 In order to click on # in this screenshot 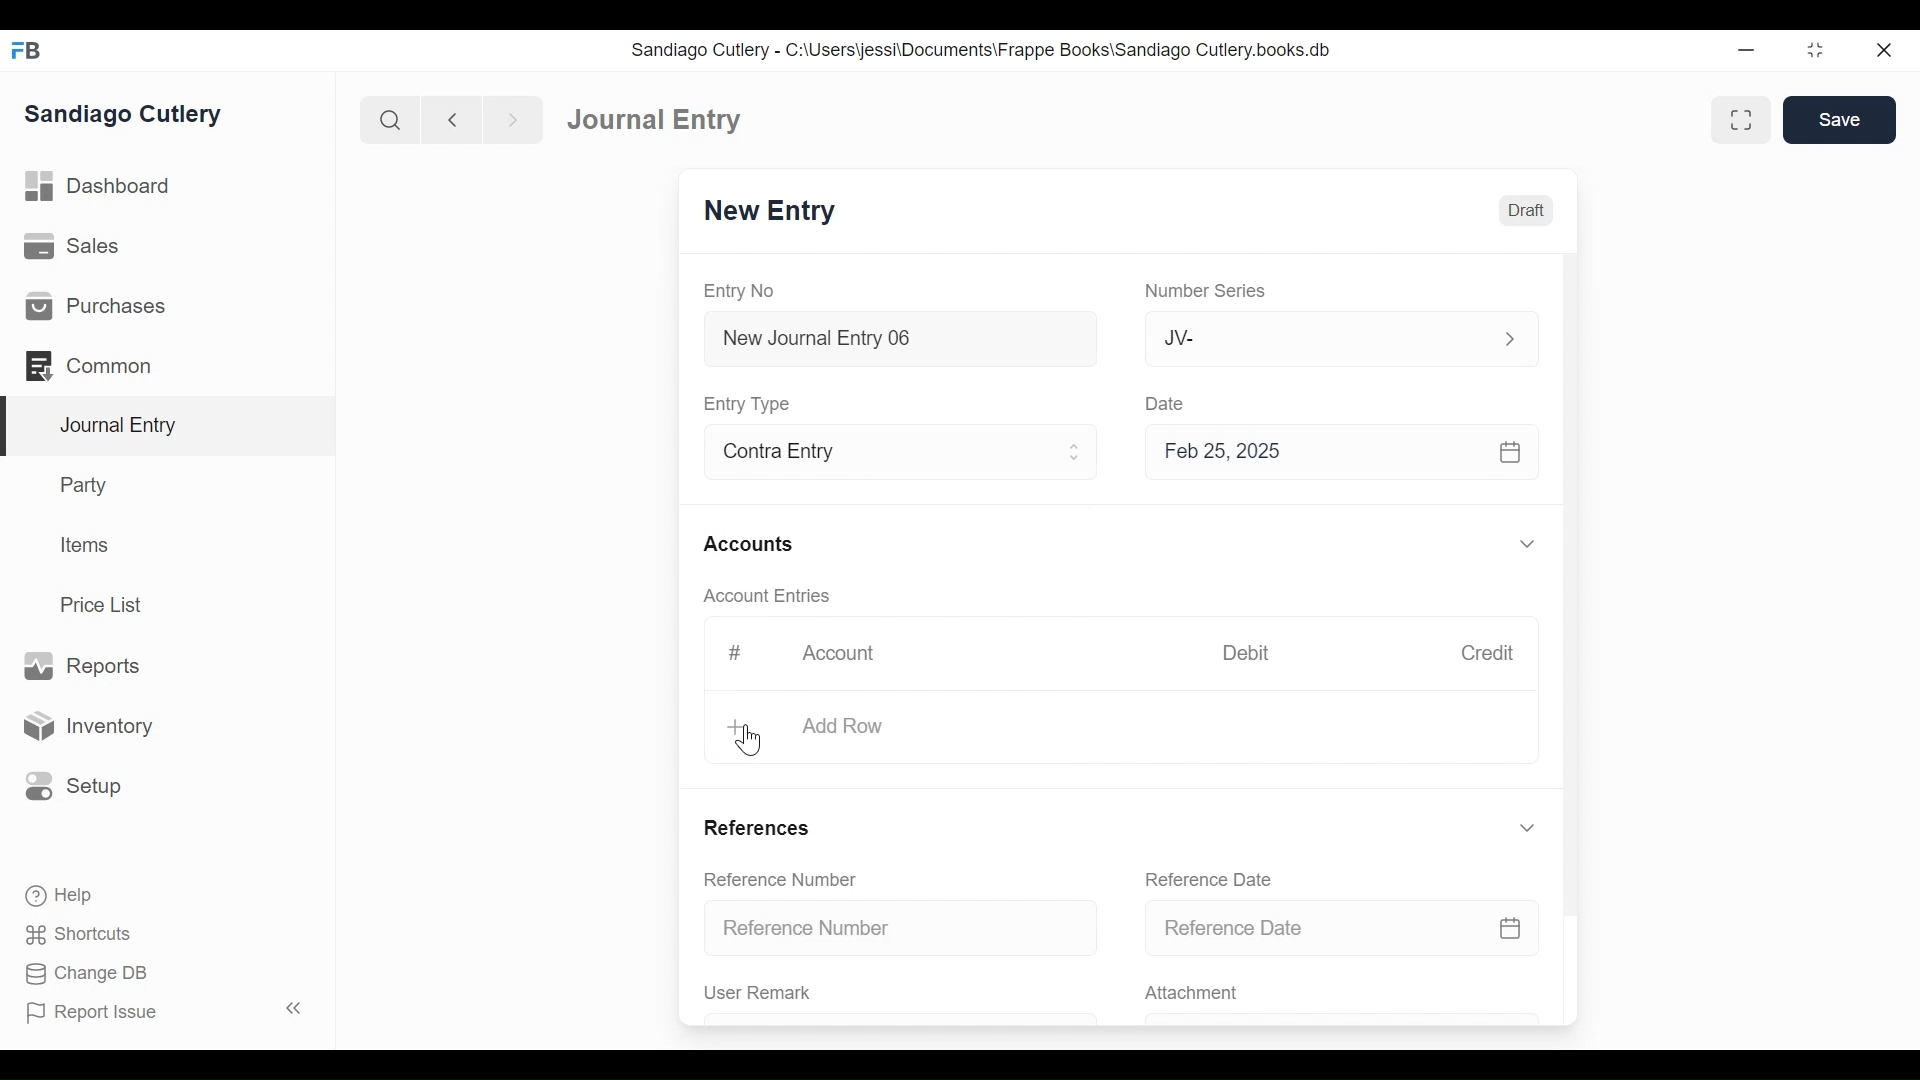, I will do `click(734, 653)`.